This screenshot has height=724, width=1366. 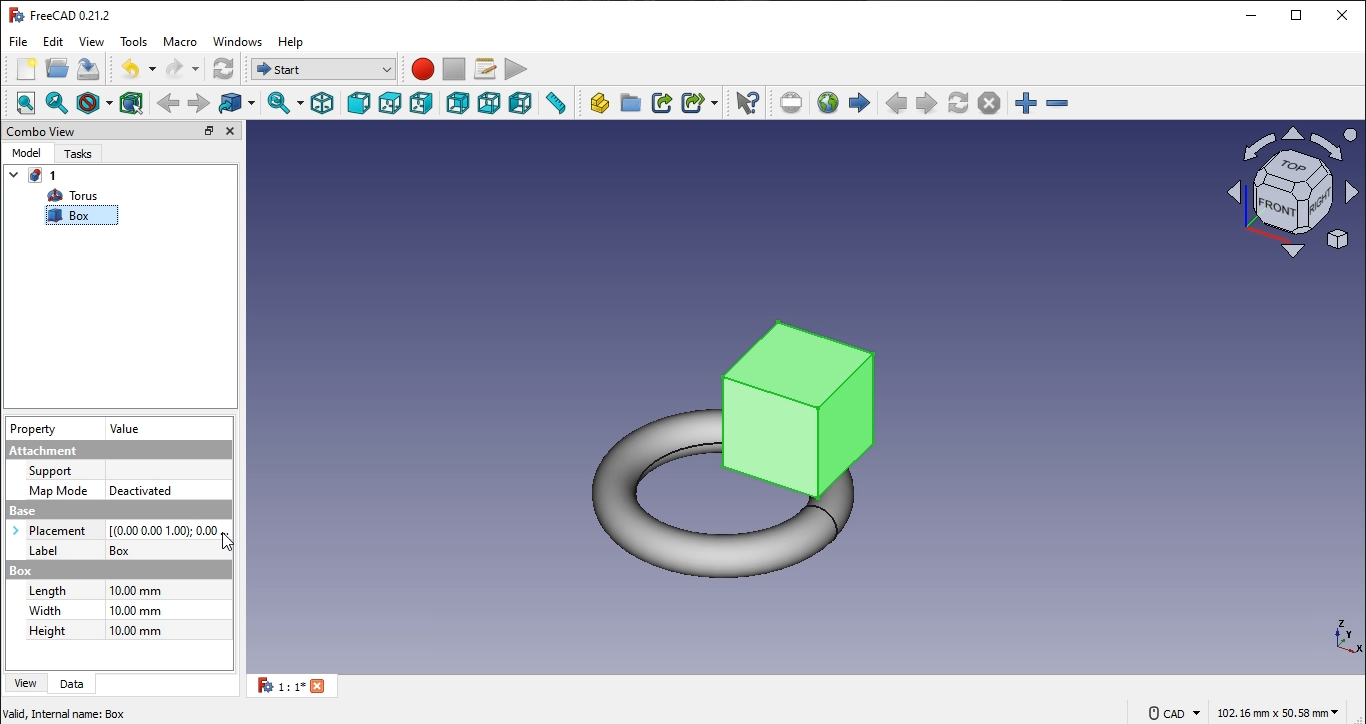 What do you see at coordinates (42, 131) in the screenshot?
I see `combo view` at bounding box center [42, 131].